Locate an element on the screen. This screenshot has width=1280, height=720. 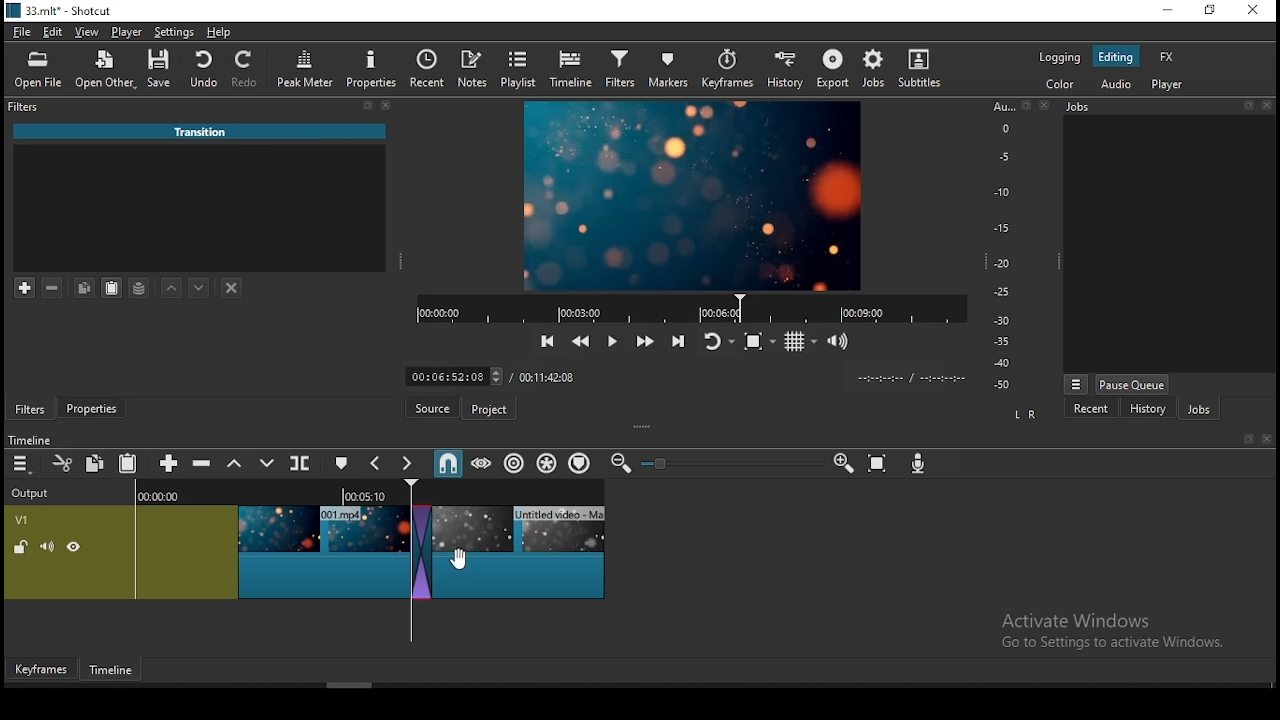
Keyframe is located at coordinates (41, 667).